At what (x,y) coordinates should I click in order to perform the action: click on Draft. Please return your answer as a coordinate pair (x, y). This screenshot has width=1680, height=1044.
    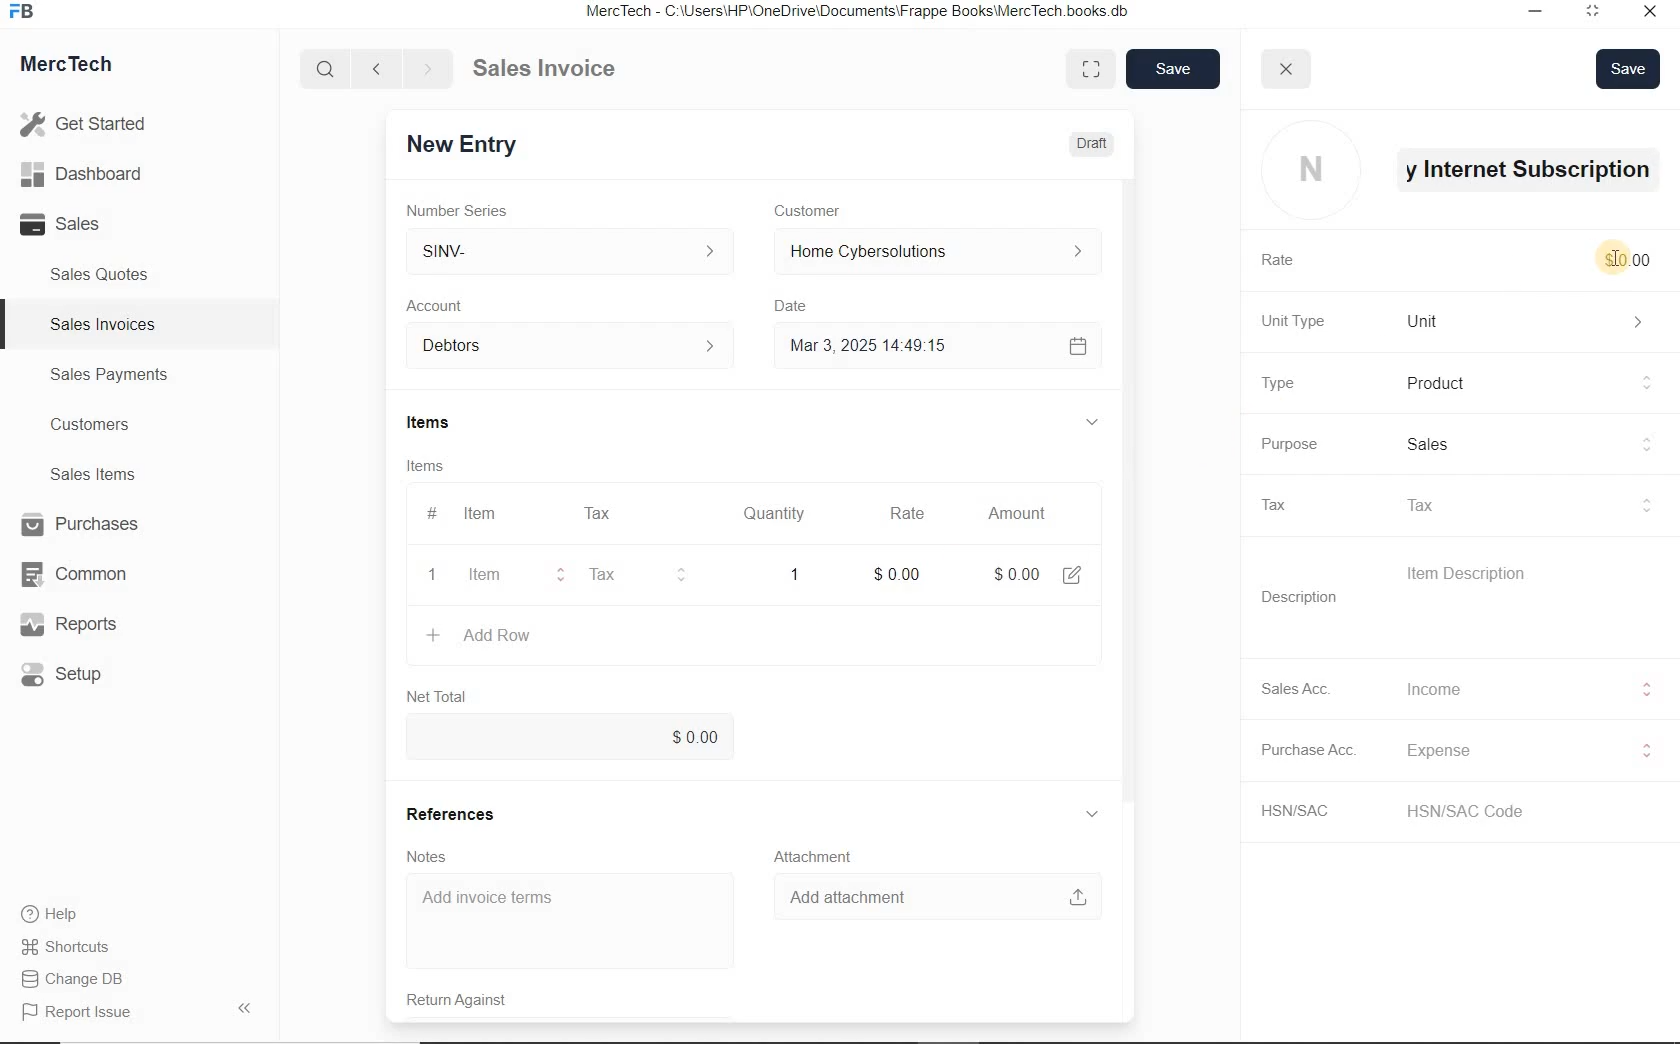
    Looking at the image, I should click on (1093, 142).